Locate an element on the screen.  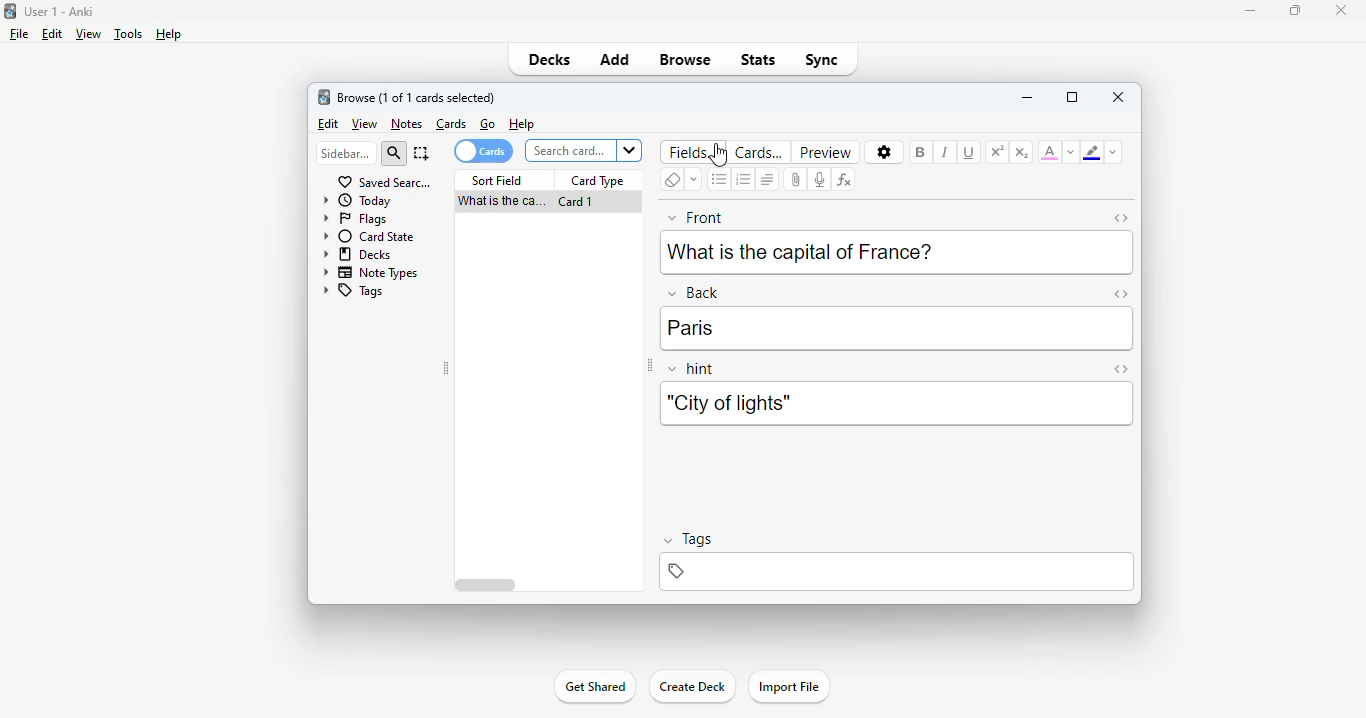
logo is located at coordinates (323, 96).